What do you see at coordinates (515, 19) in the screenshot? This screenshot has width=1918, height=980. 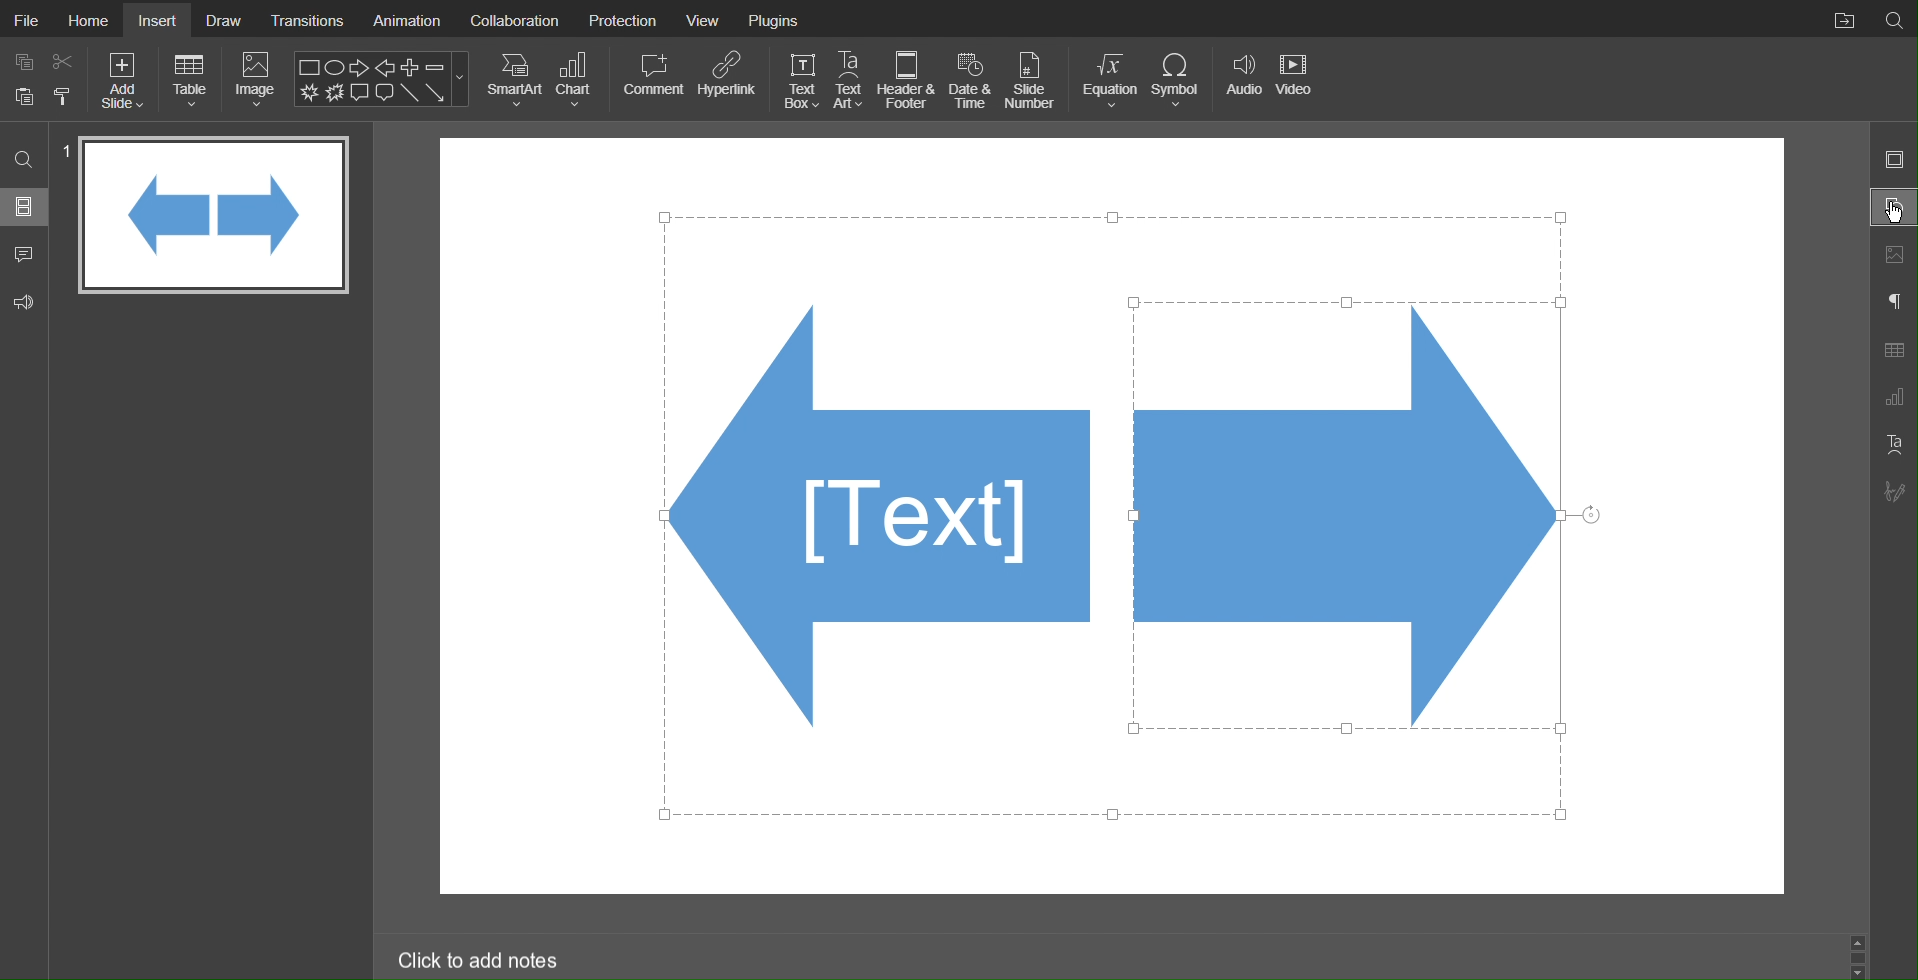 I see `Collaboration` at bounding box center [515, 19].